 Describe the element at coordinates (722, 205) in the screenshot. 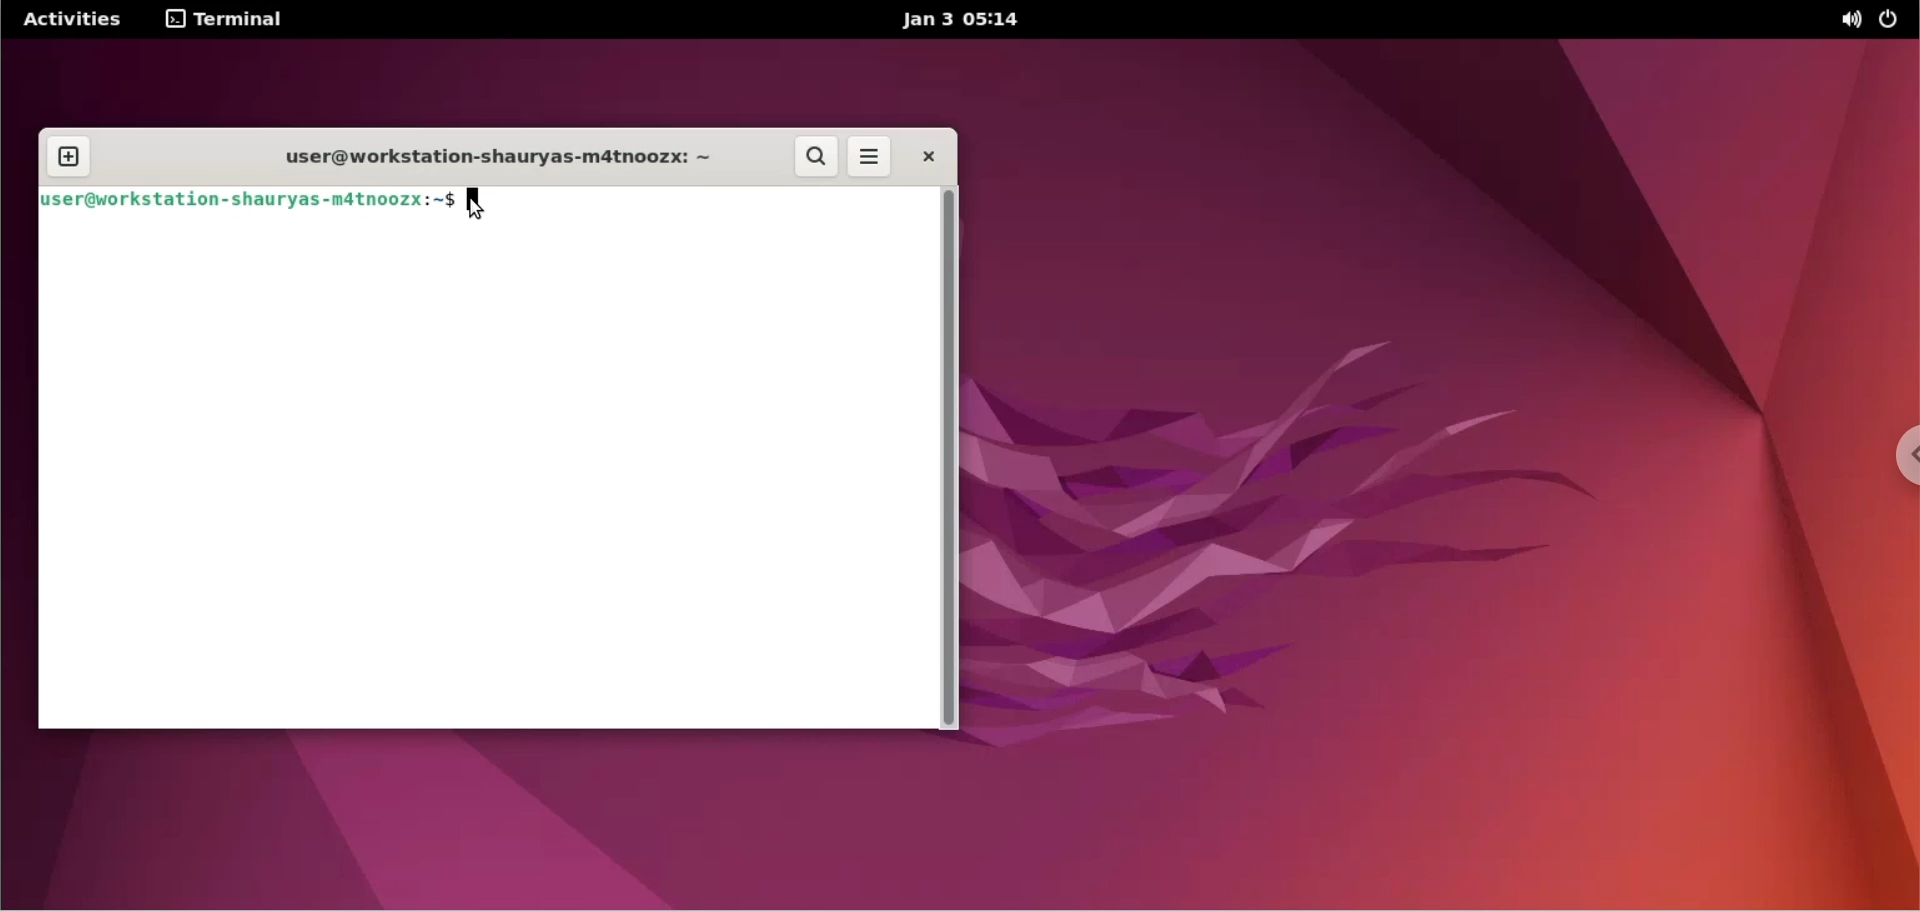

I see `command input box` at that location.